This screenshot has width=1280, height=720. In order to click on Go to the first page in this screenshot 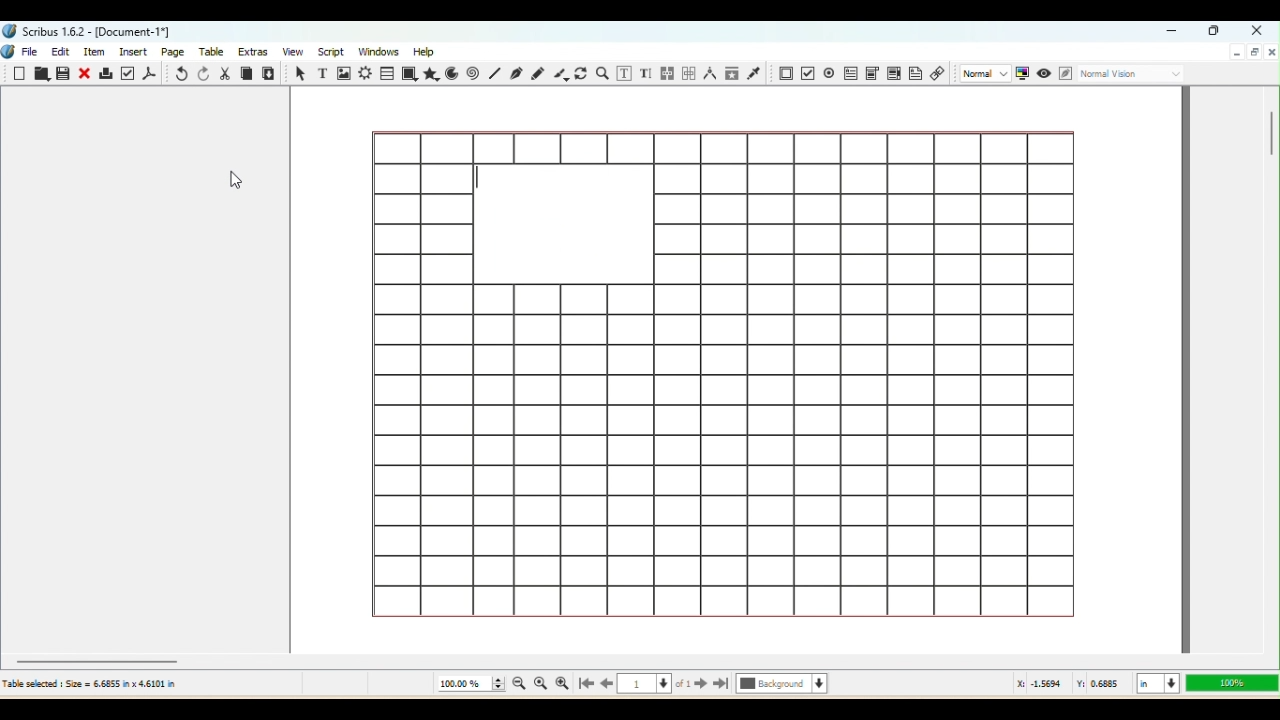, I will do `click(584, 685)`.